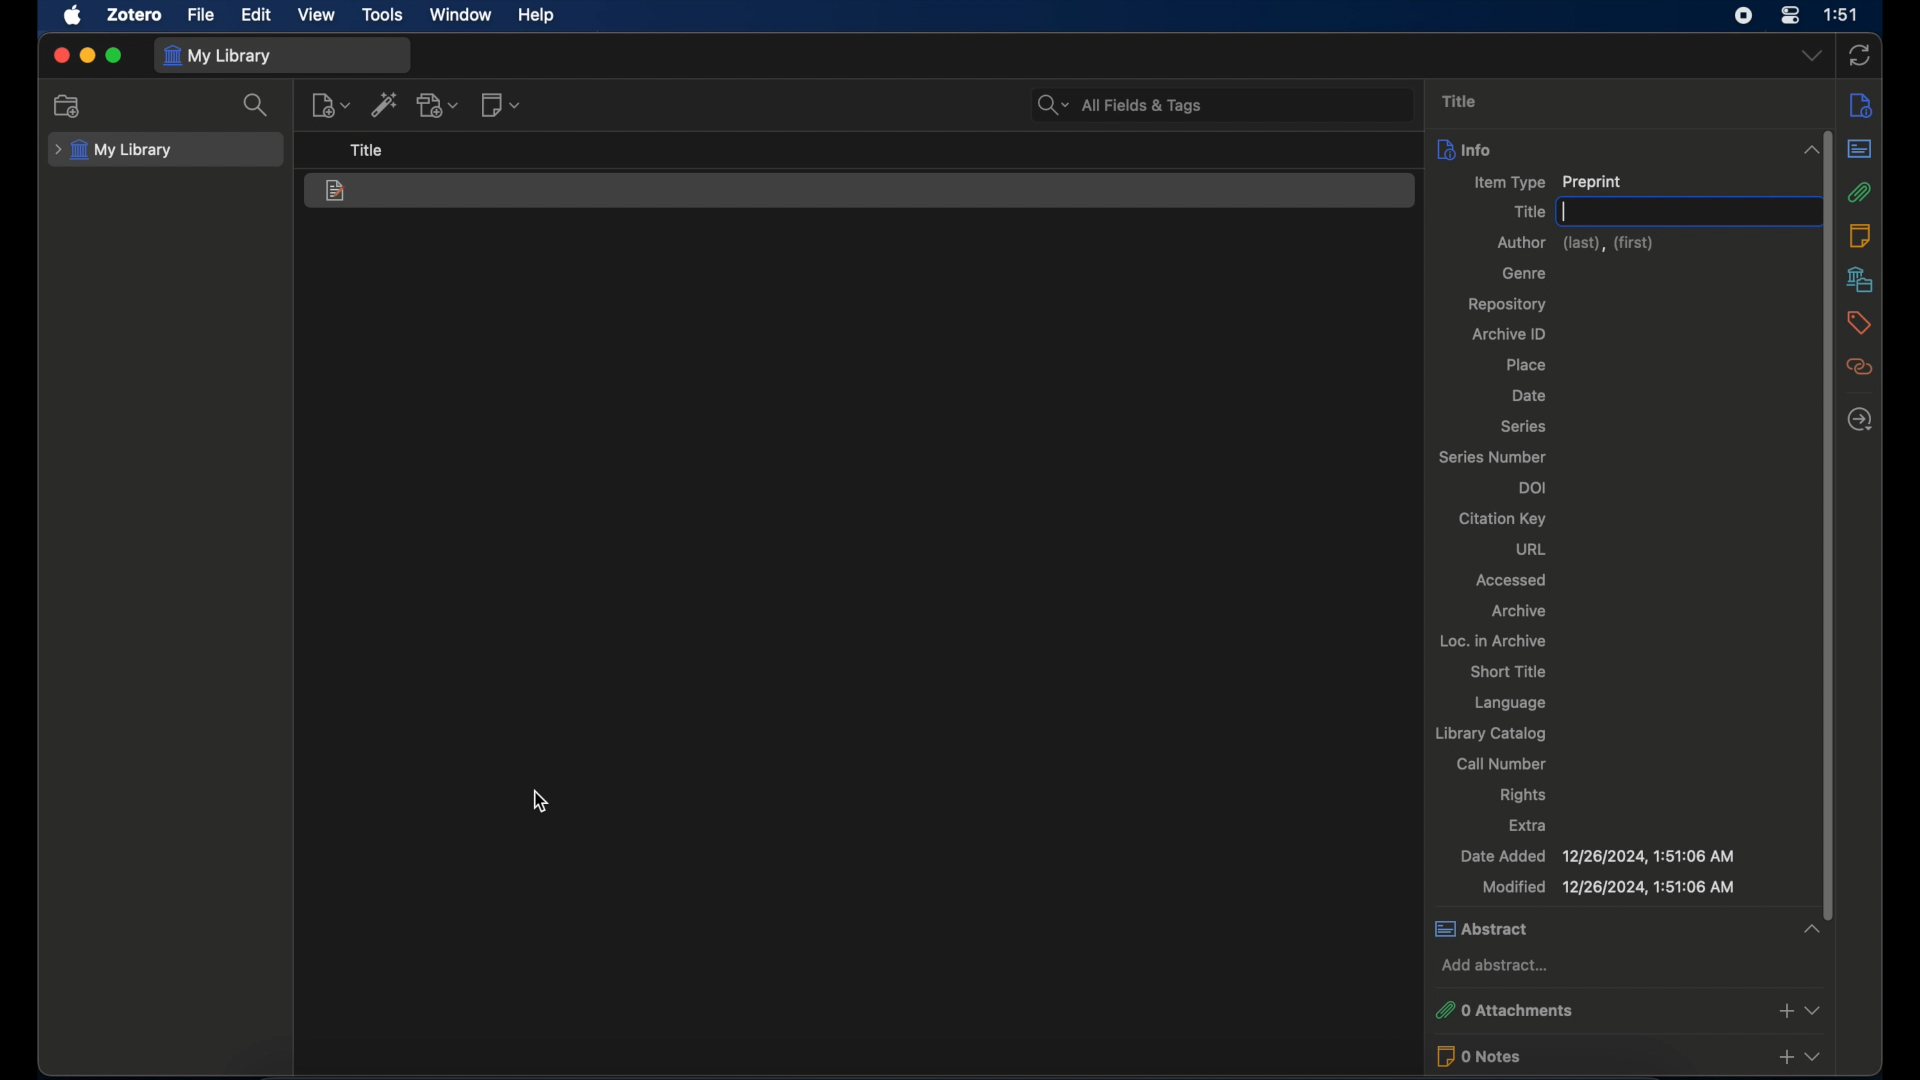 The image size is (1920, 1080). I want to click on text cursor, so click(1566, 212).